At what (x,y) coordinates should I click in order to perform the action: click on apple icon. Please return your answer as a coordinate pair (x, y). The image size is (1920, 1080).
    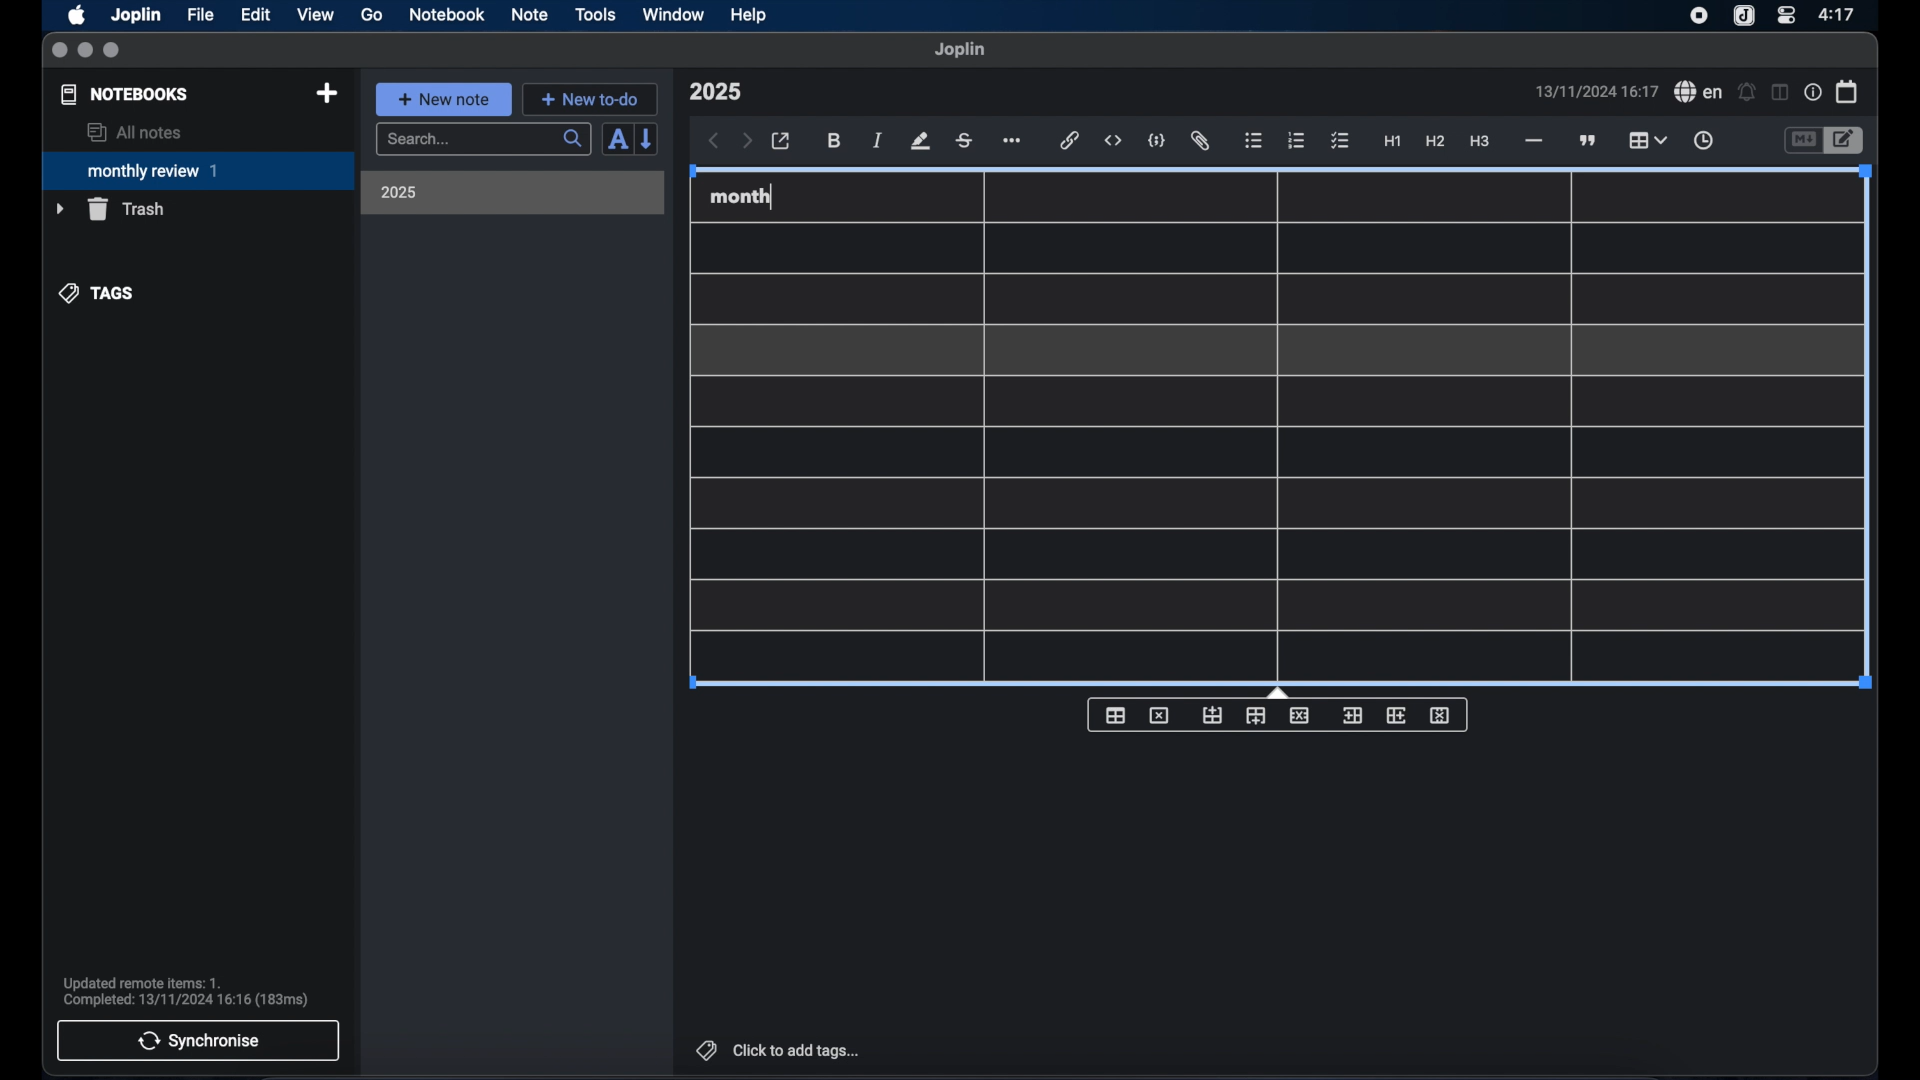
    Looking at the image, I should click on (75, 15).